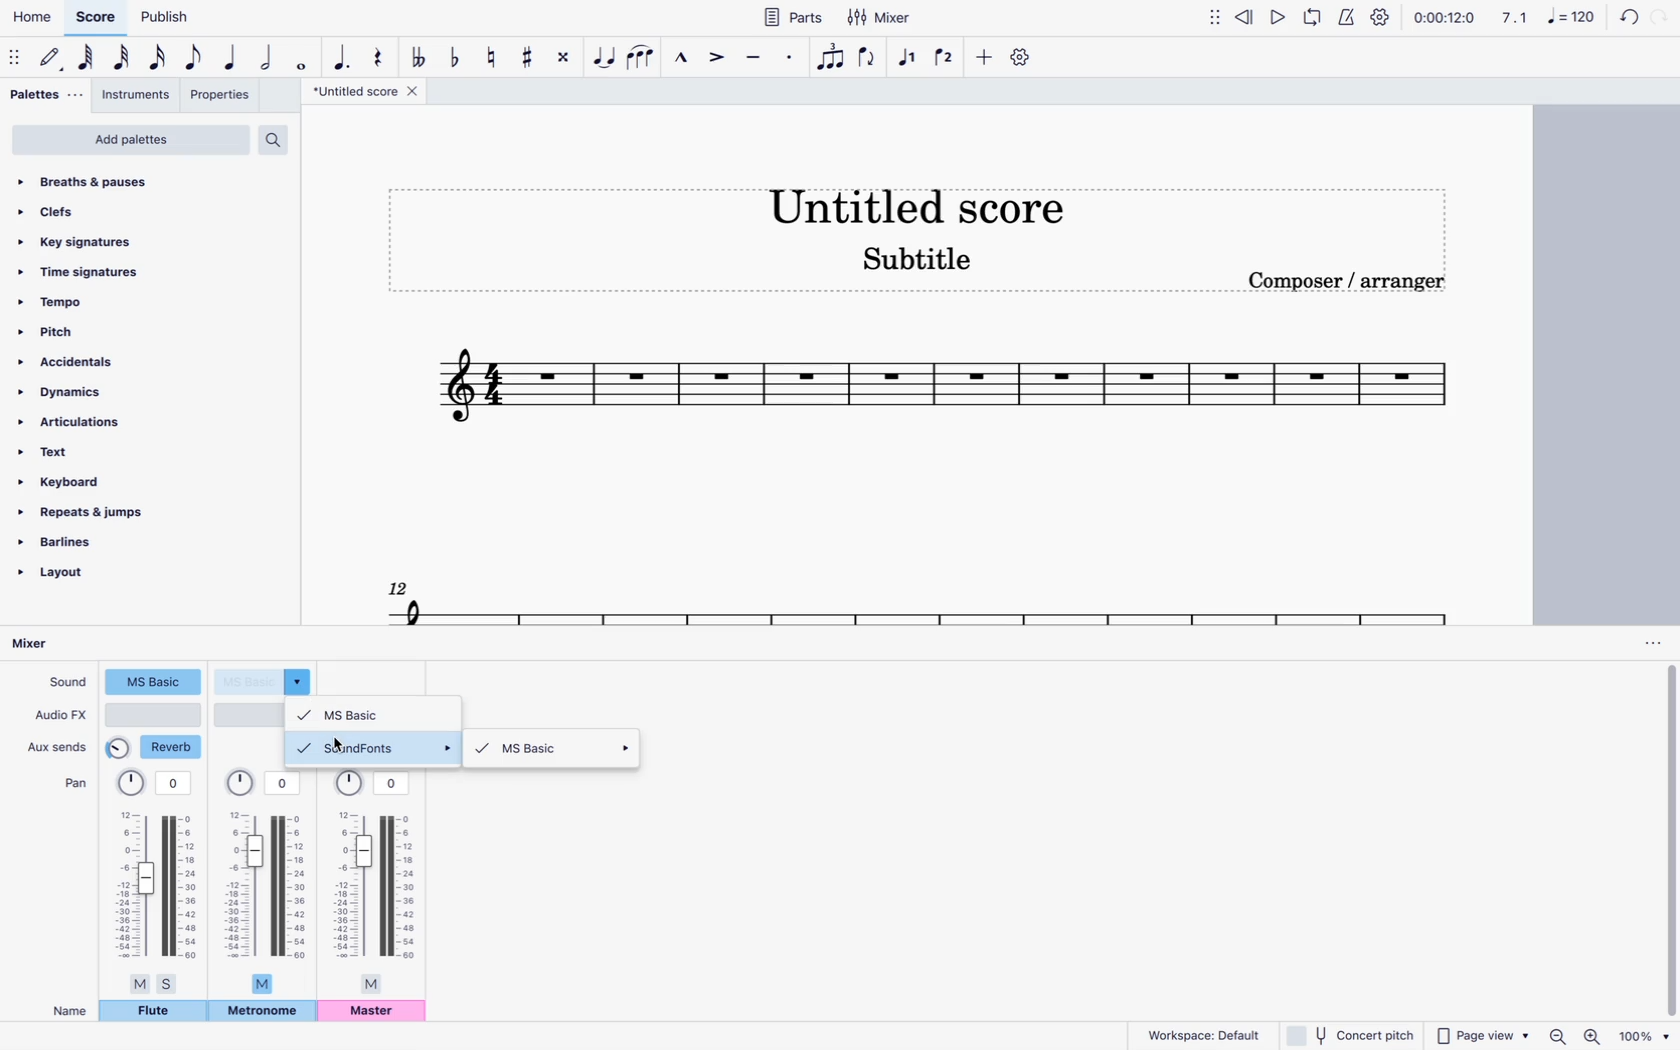 The image size is (1680, 1050). Describe the element at coordinates (557, 751) in the screenshot. I see `ms basic` at that location.